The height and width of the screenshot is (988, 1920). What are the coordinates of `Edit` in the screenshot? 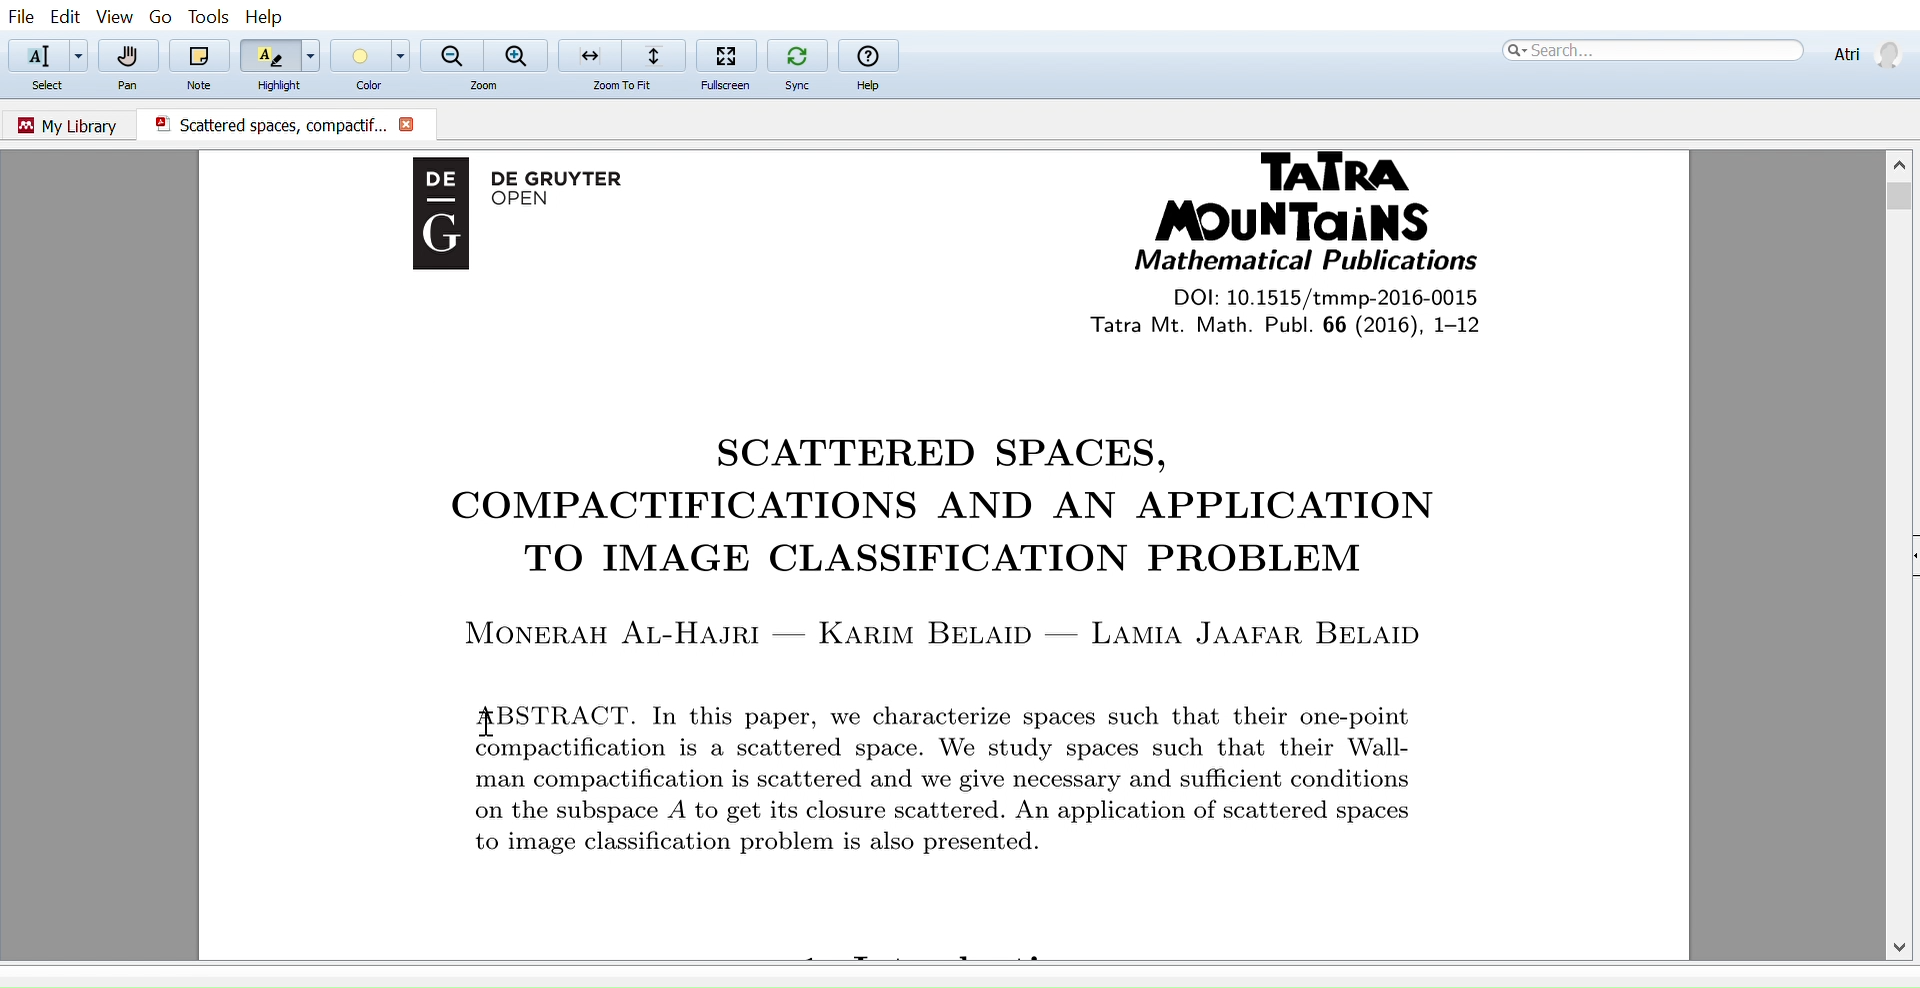 It's located at (64, 16).